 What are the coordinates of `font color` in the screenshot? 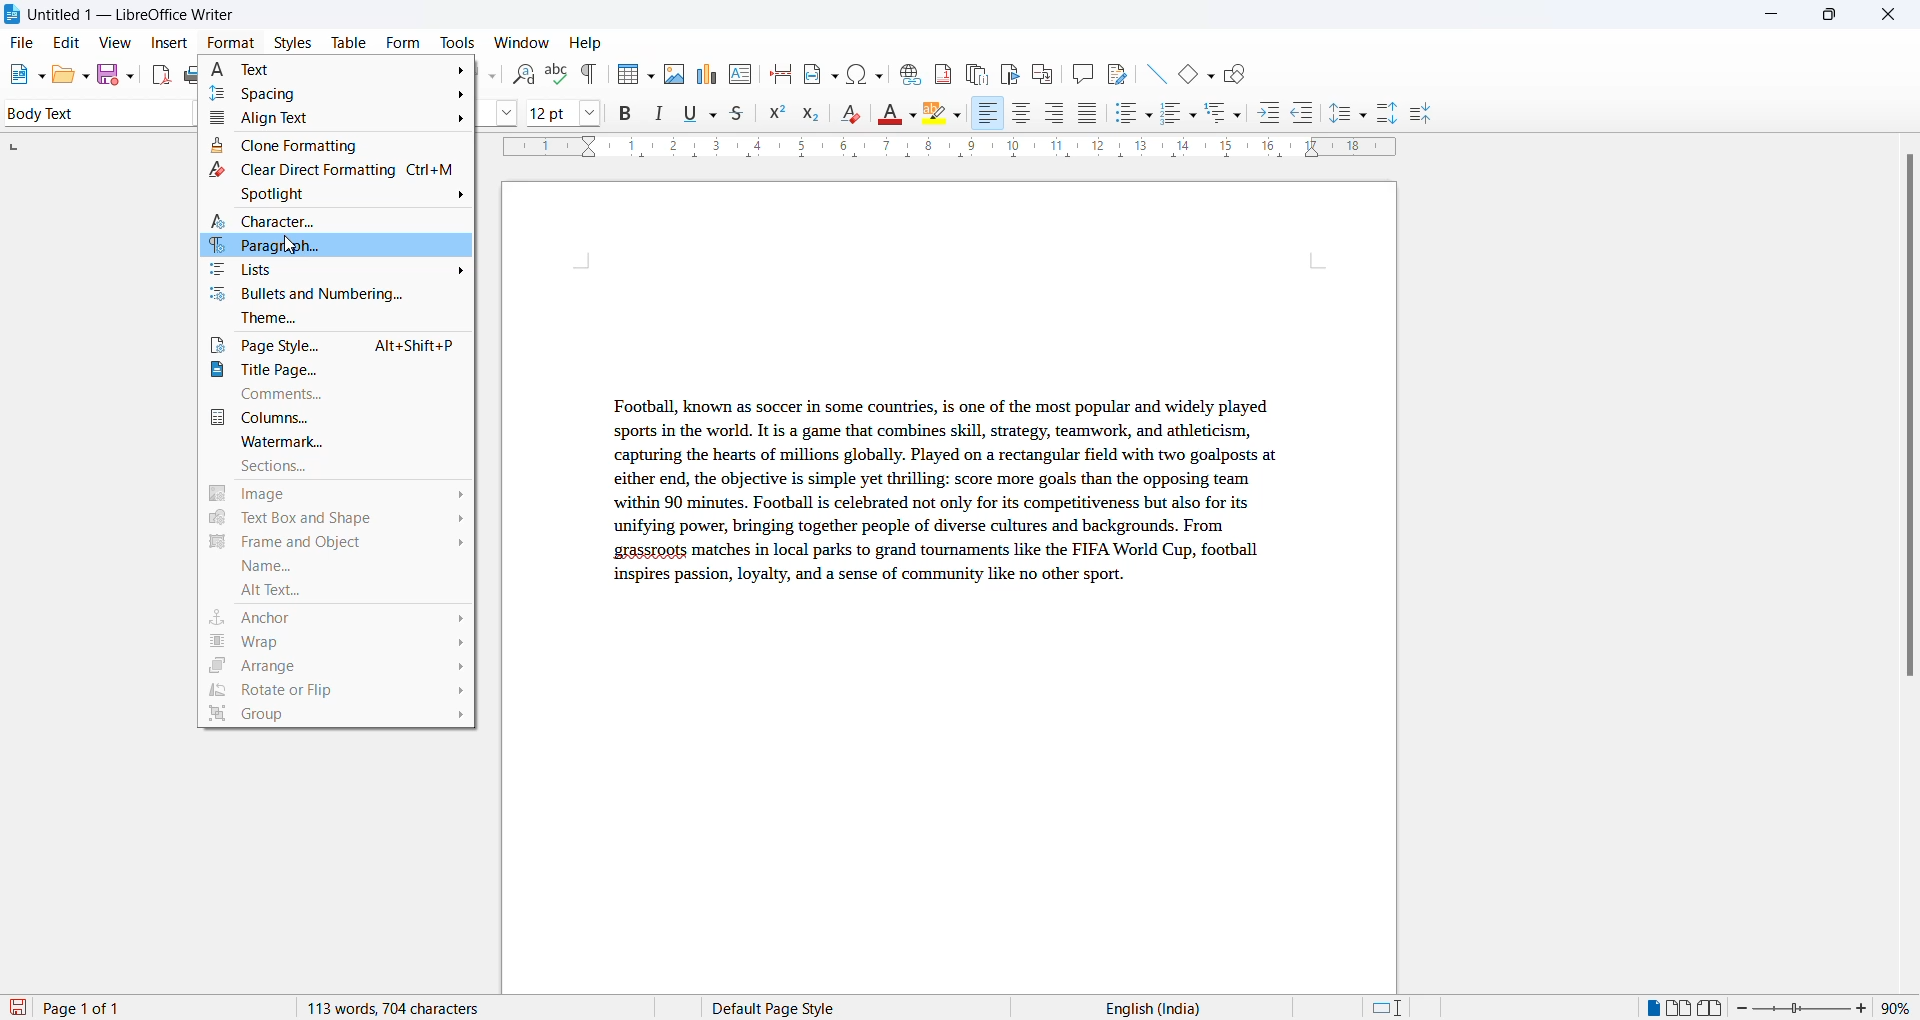 It's located at (899, 115).